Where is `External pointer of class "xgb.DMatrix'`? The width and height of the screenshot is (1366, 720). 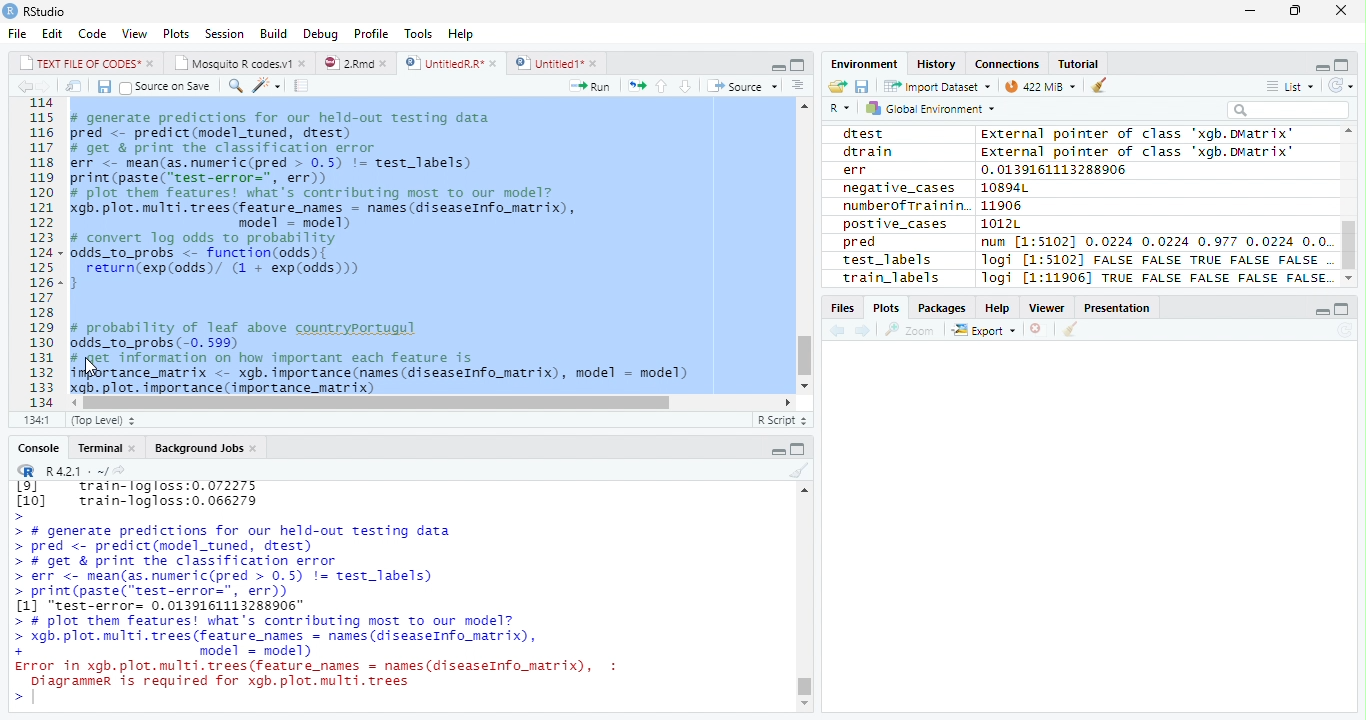 External pointer of class "xgb.DMatrix' is located at coordinates (1138, 151).